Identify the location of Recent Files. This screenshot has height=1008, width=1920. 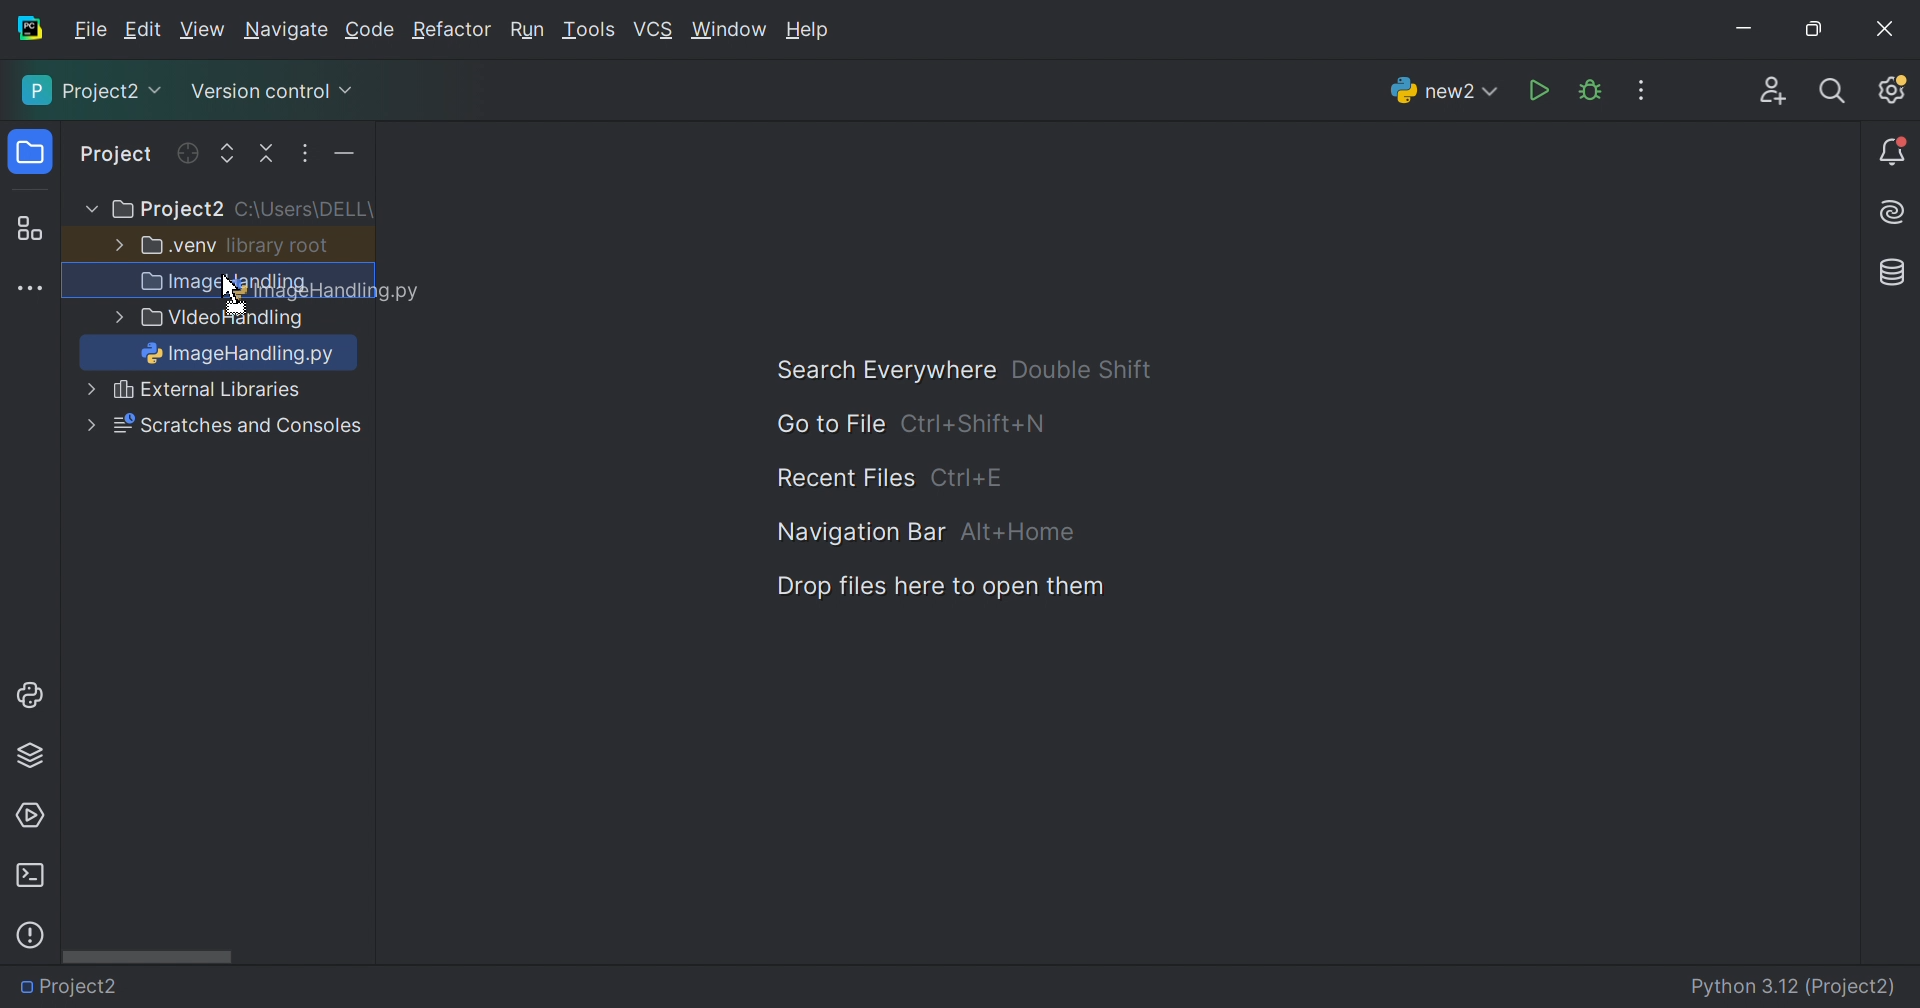
(845, 479).